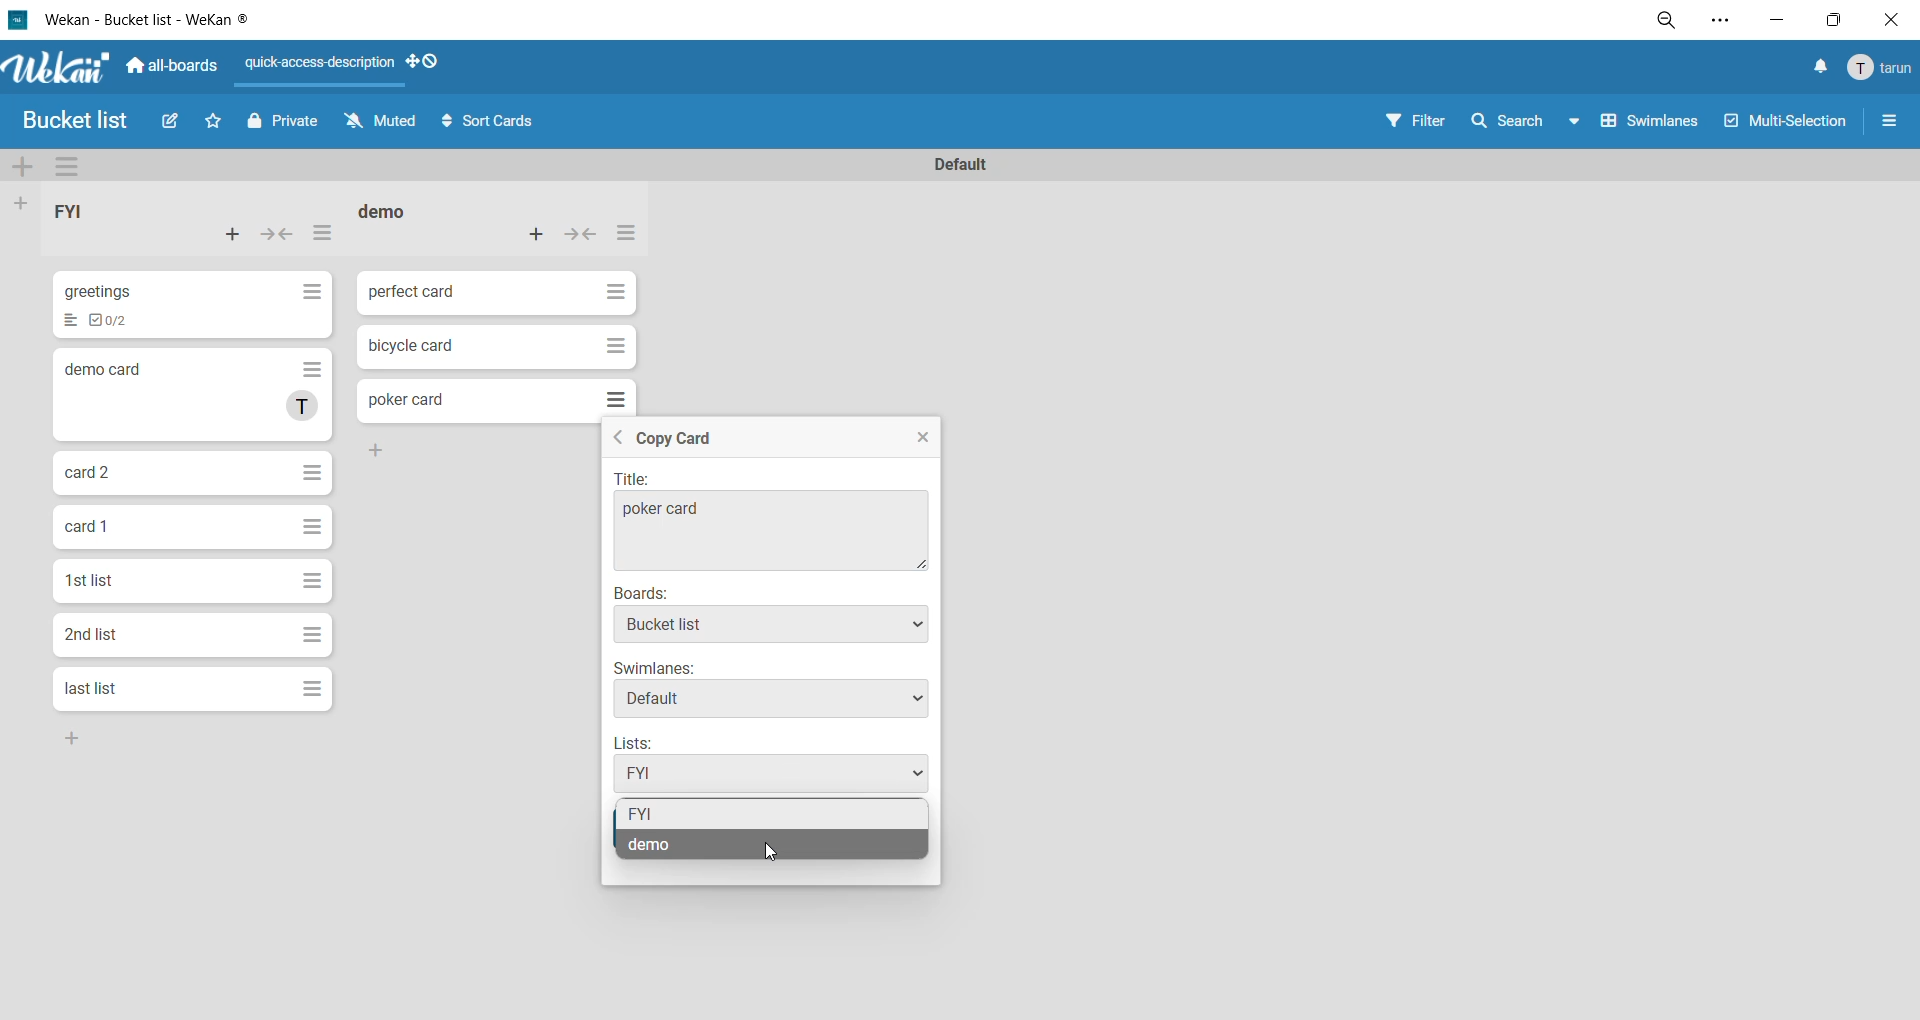 The width and height of the screenshot is (1920, 1020). I want to click on sort cards, so click(489, 122).